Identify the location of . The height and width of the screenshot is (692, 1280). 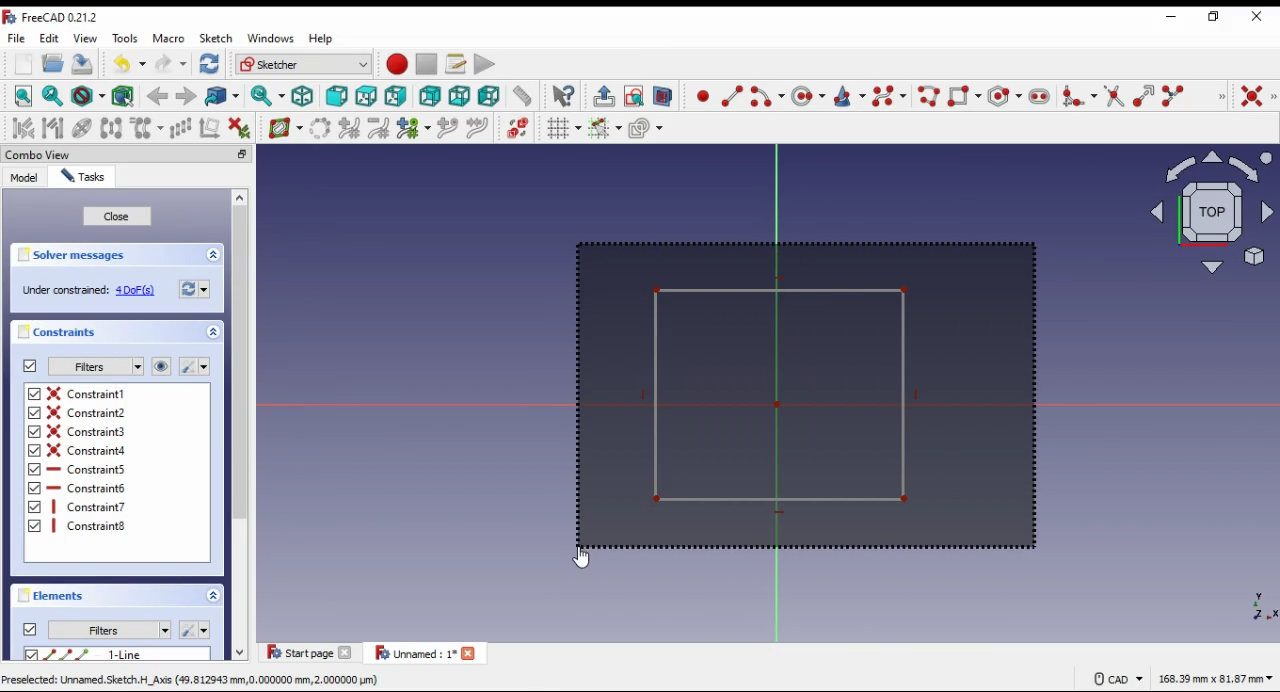
(267, 96).